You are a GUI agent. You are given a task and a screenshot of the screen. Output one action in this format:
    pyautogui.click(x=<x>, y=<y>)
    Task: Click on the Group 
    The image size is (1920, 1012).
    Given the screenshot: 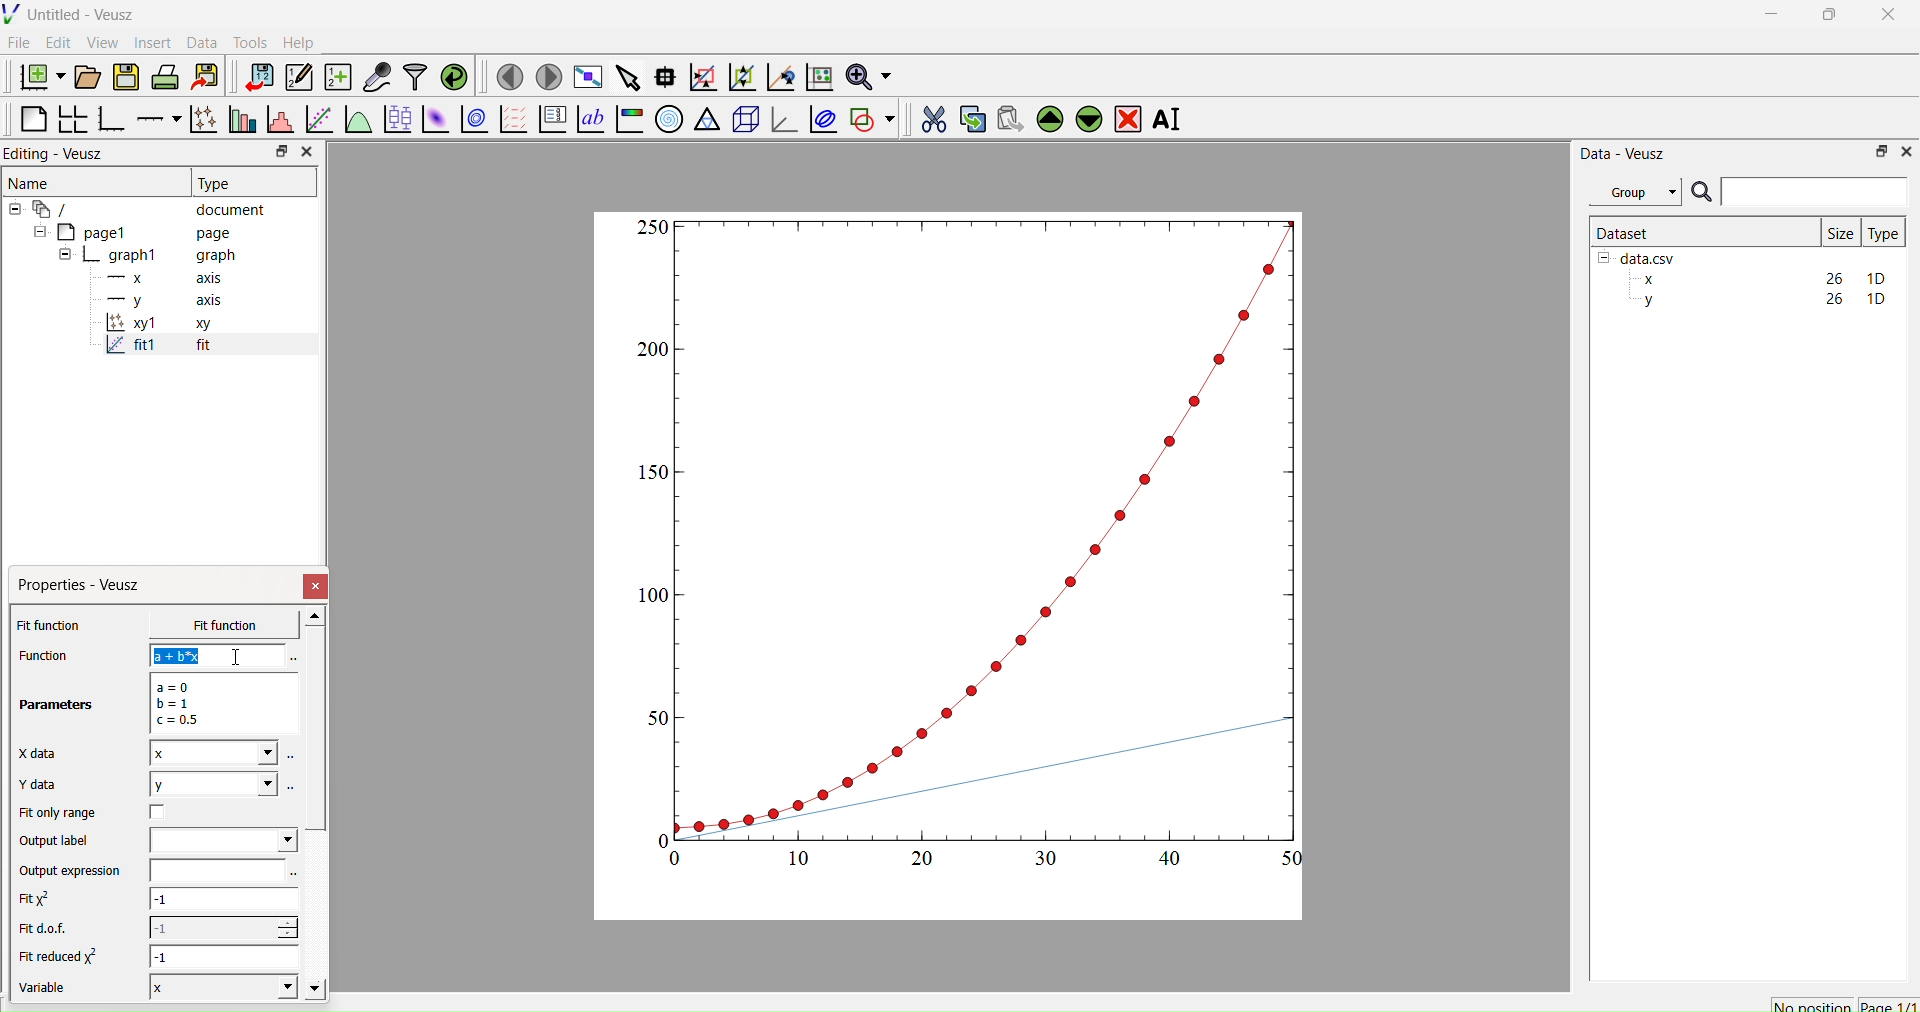 What is the action you would take?
    pyautogui.click(x=1634, y=192)
    